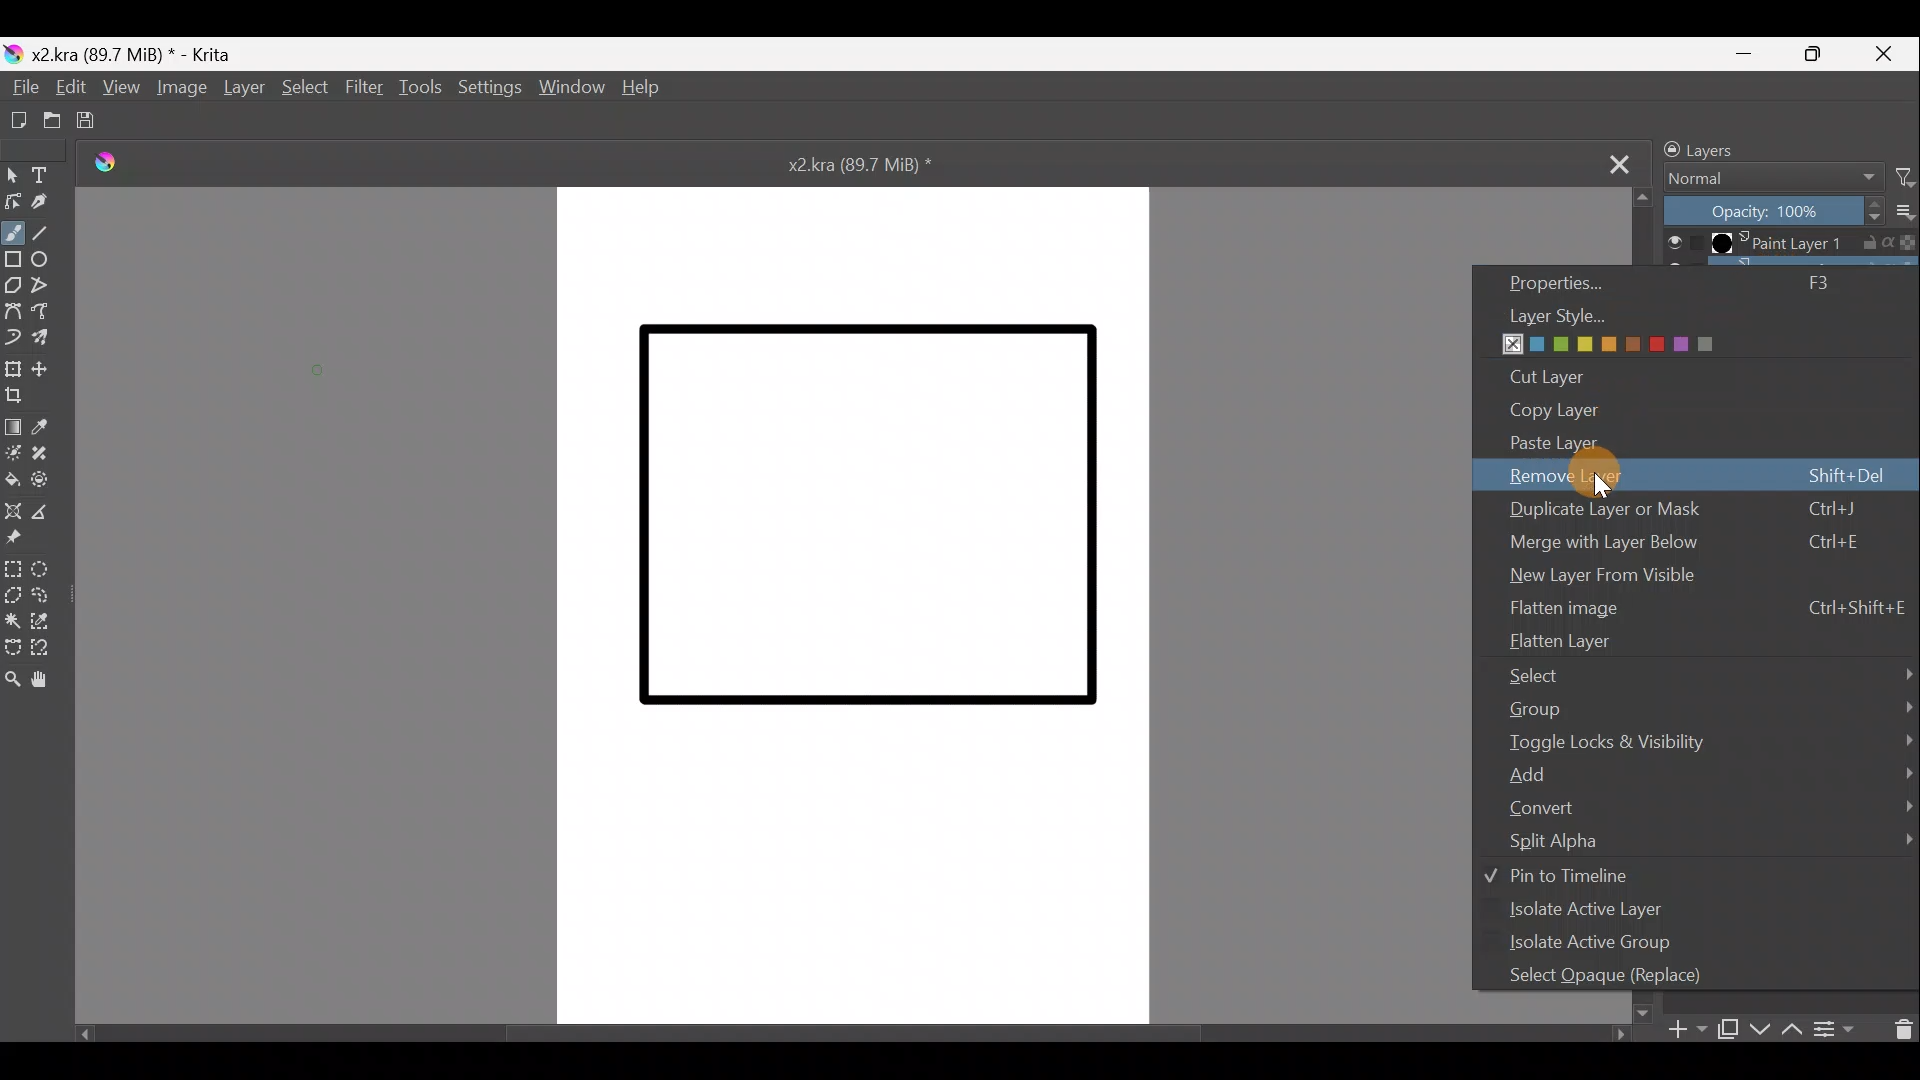 The image size is (1920, 1080). Describe the element at coordinates (134, 53) in the screenshot. I see `x2.kra (89.7 MiB) *` at that location.